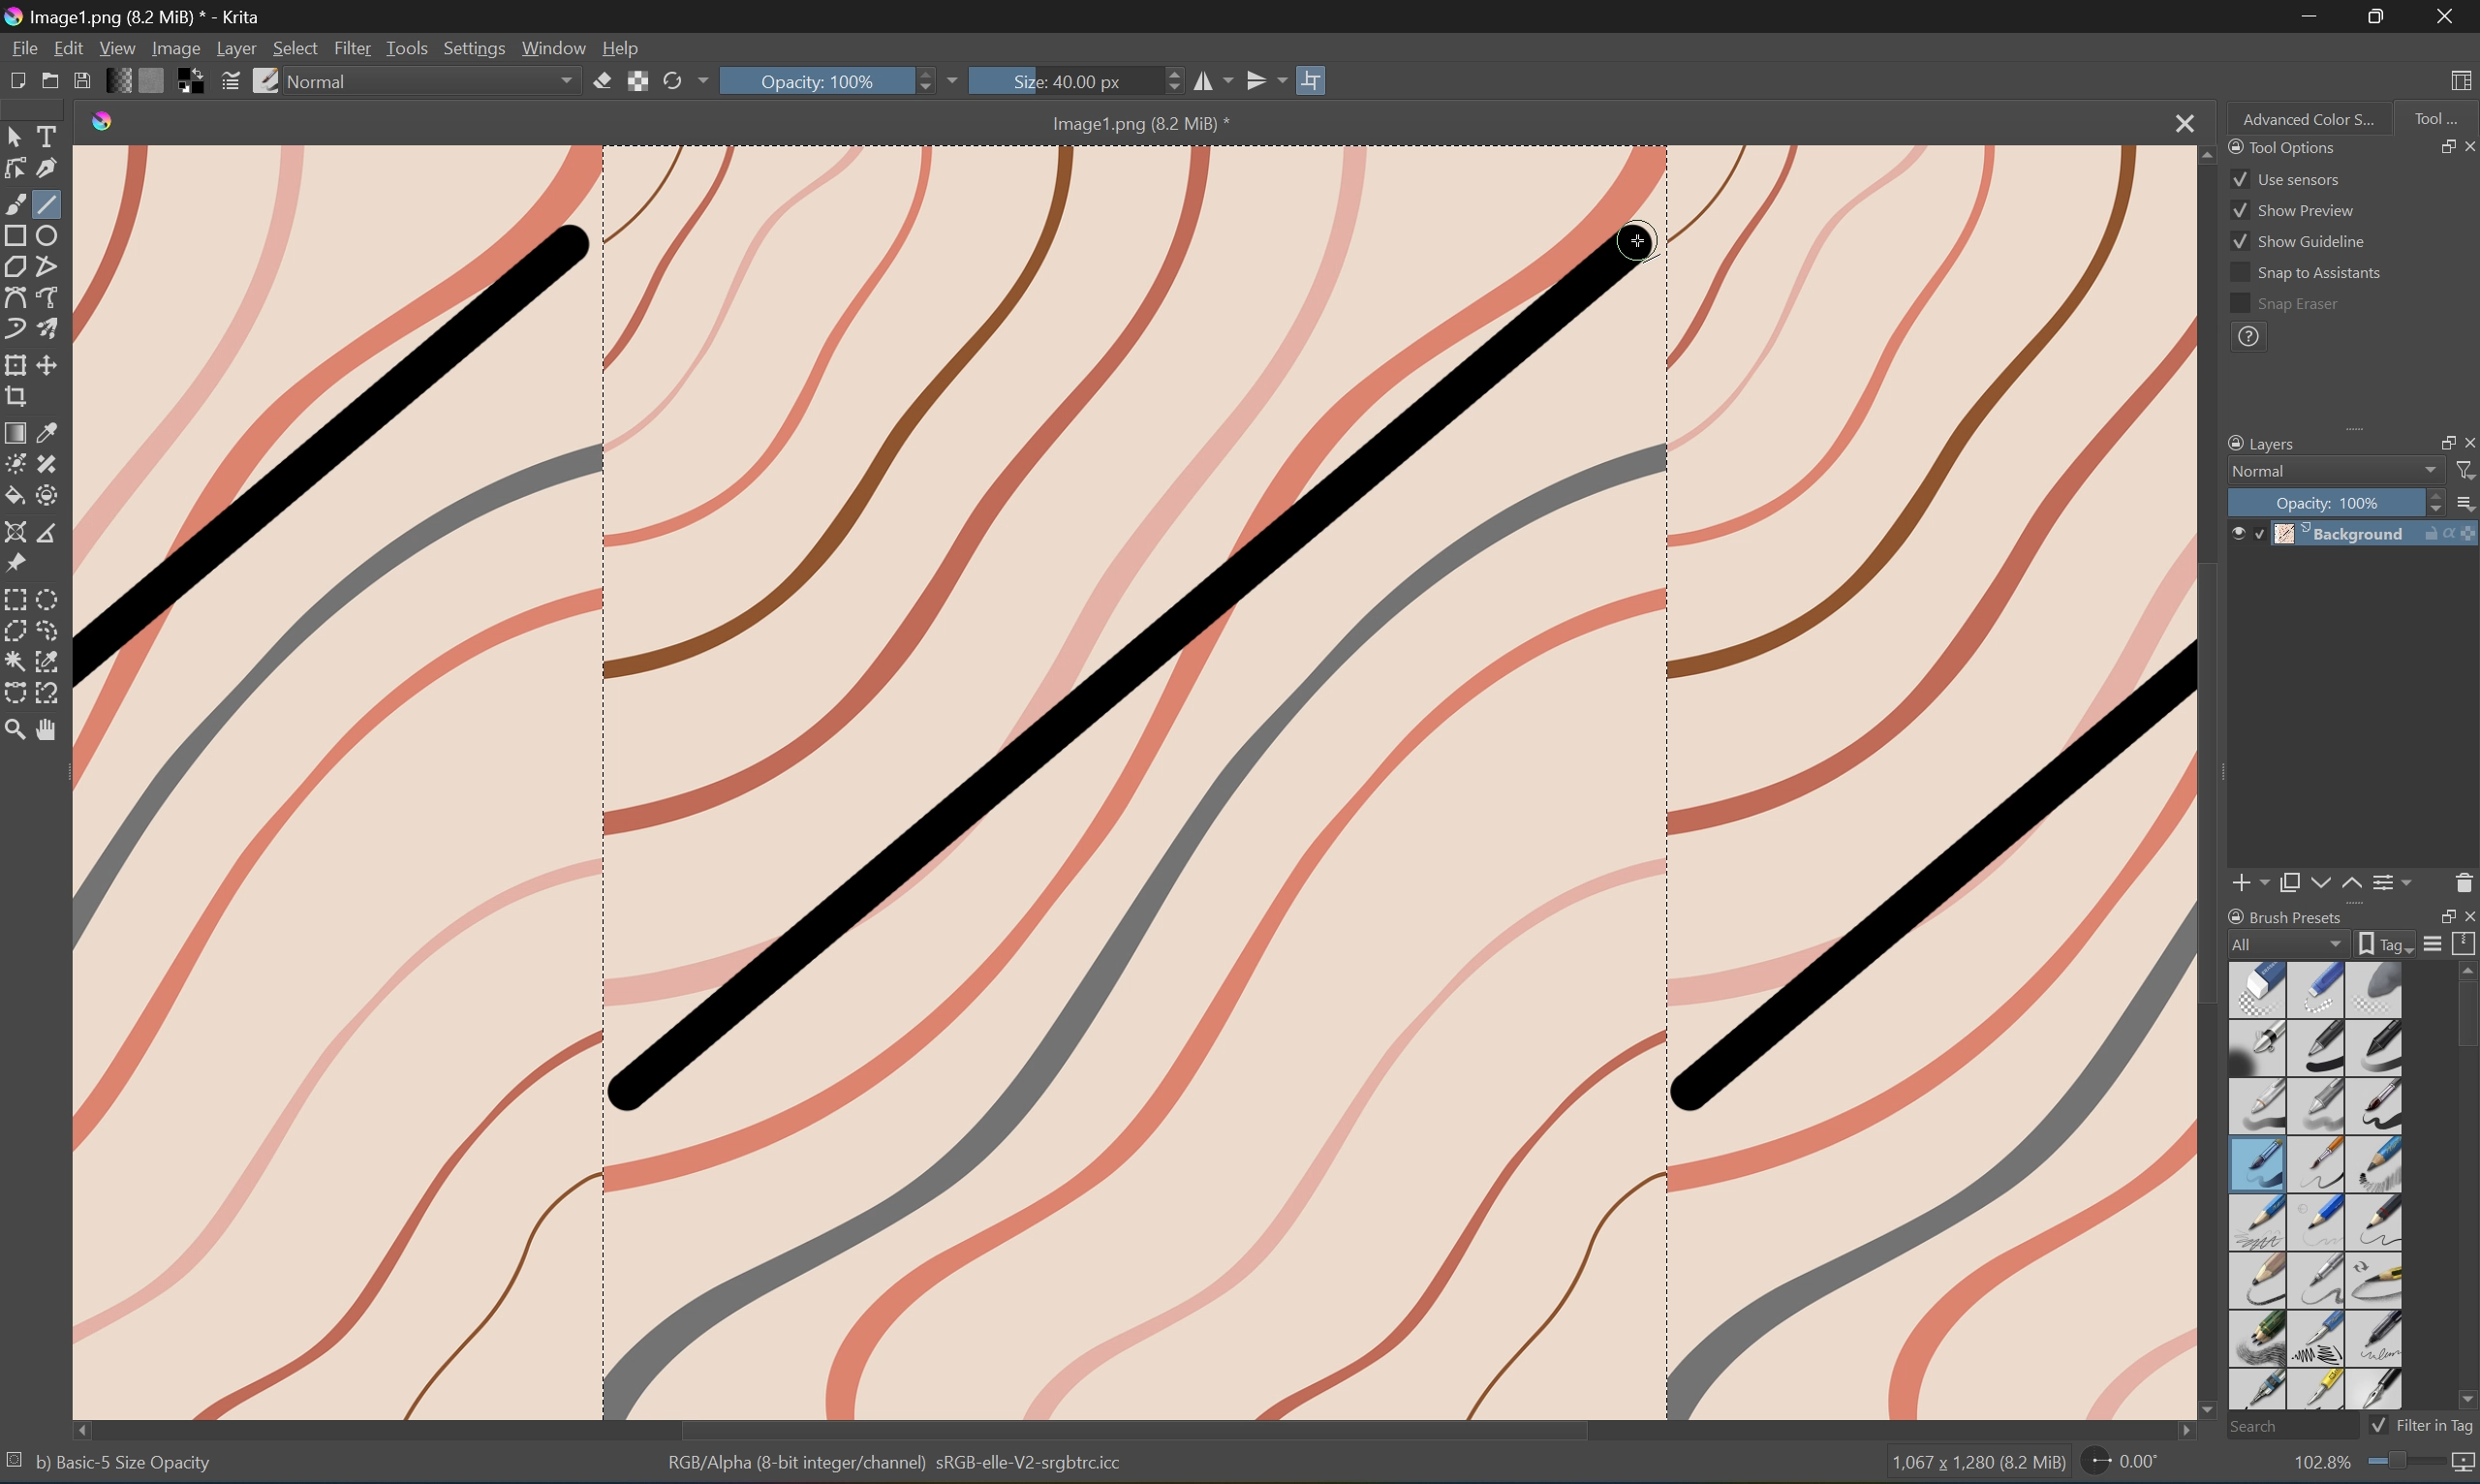 This screenshot has height=1484, width=2480. What do you see at coordinates (2319, 1464) in the screenshot?
I see `102.8%` at bounding box center [2319, 1464].